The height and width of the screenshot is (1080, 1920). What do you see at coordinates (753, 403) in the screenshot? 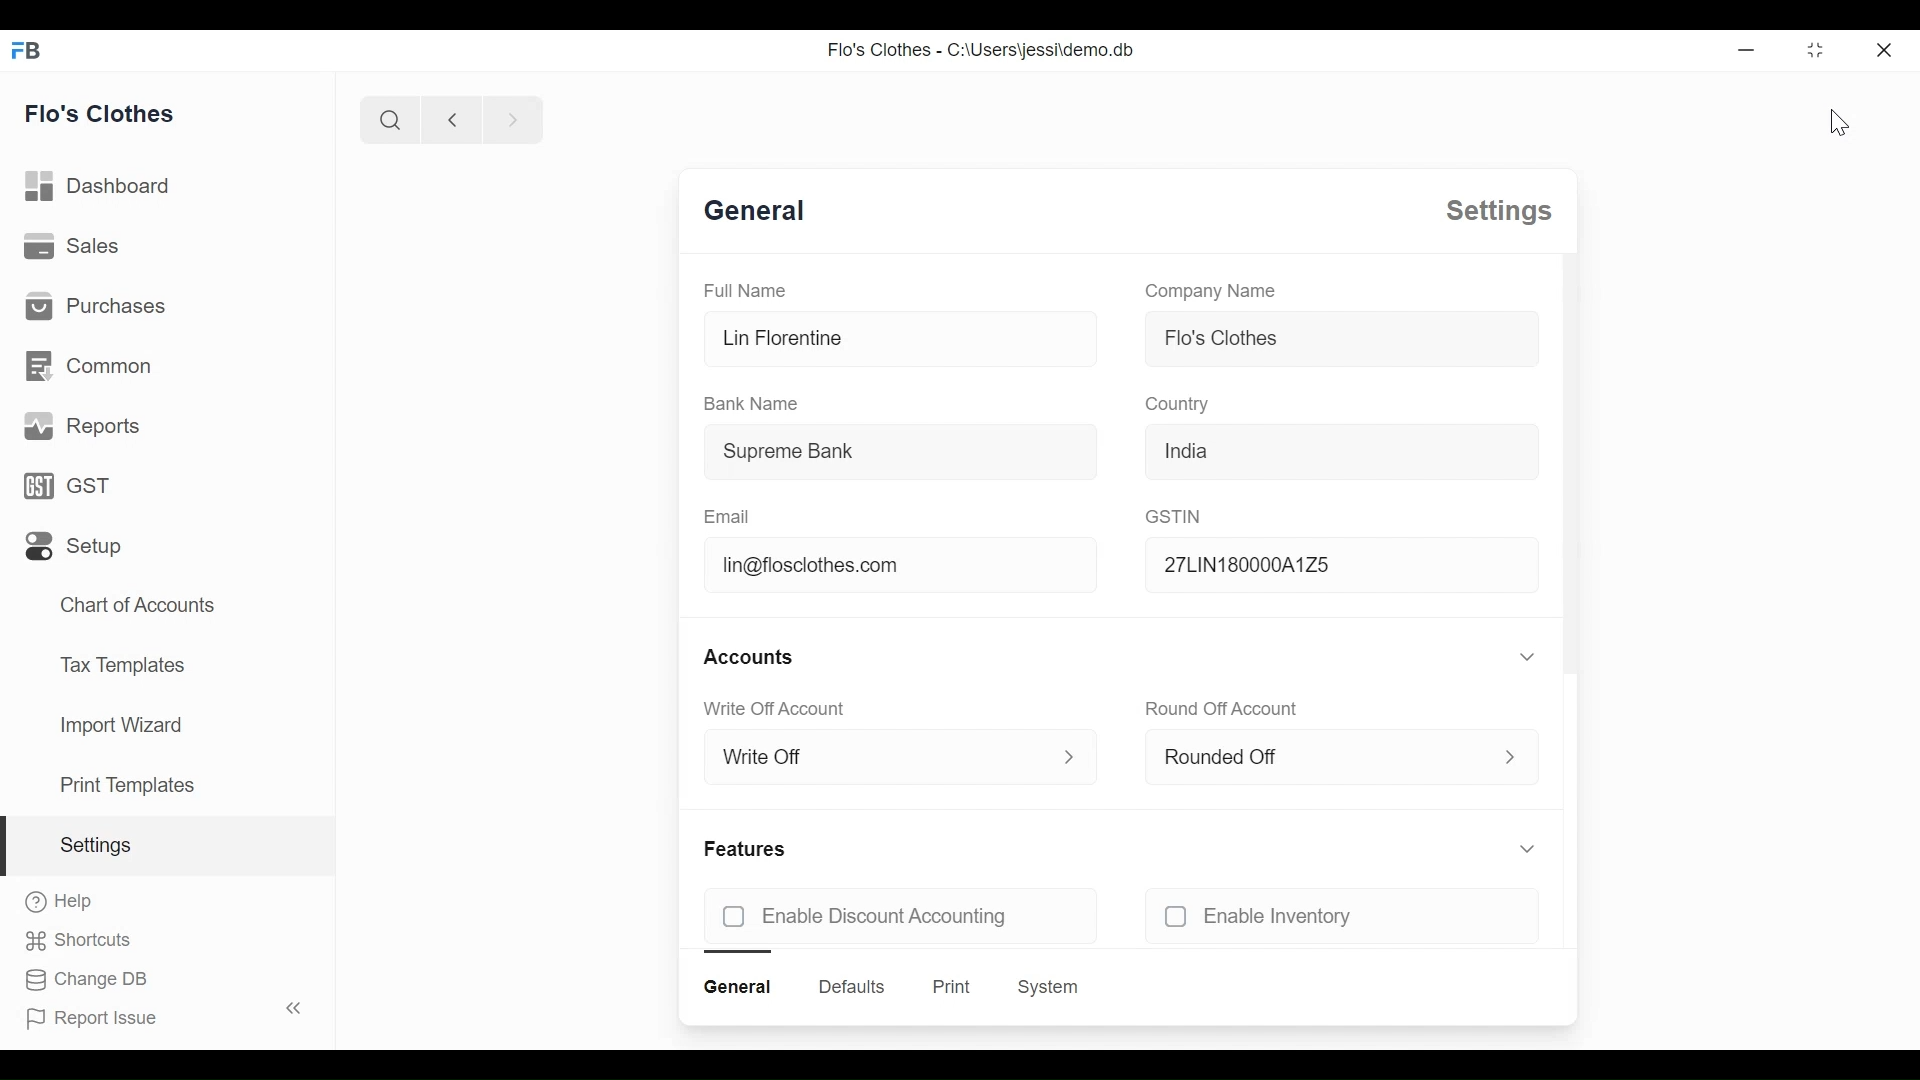
I see `Bank Name` at bounding box center [753, 403].